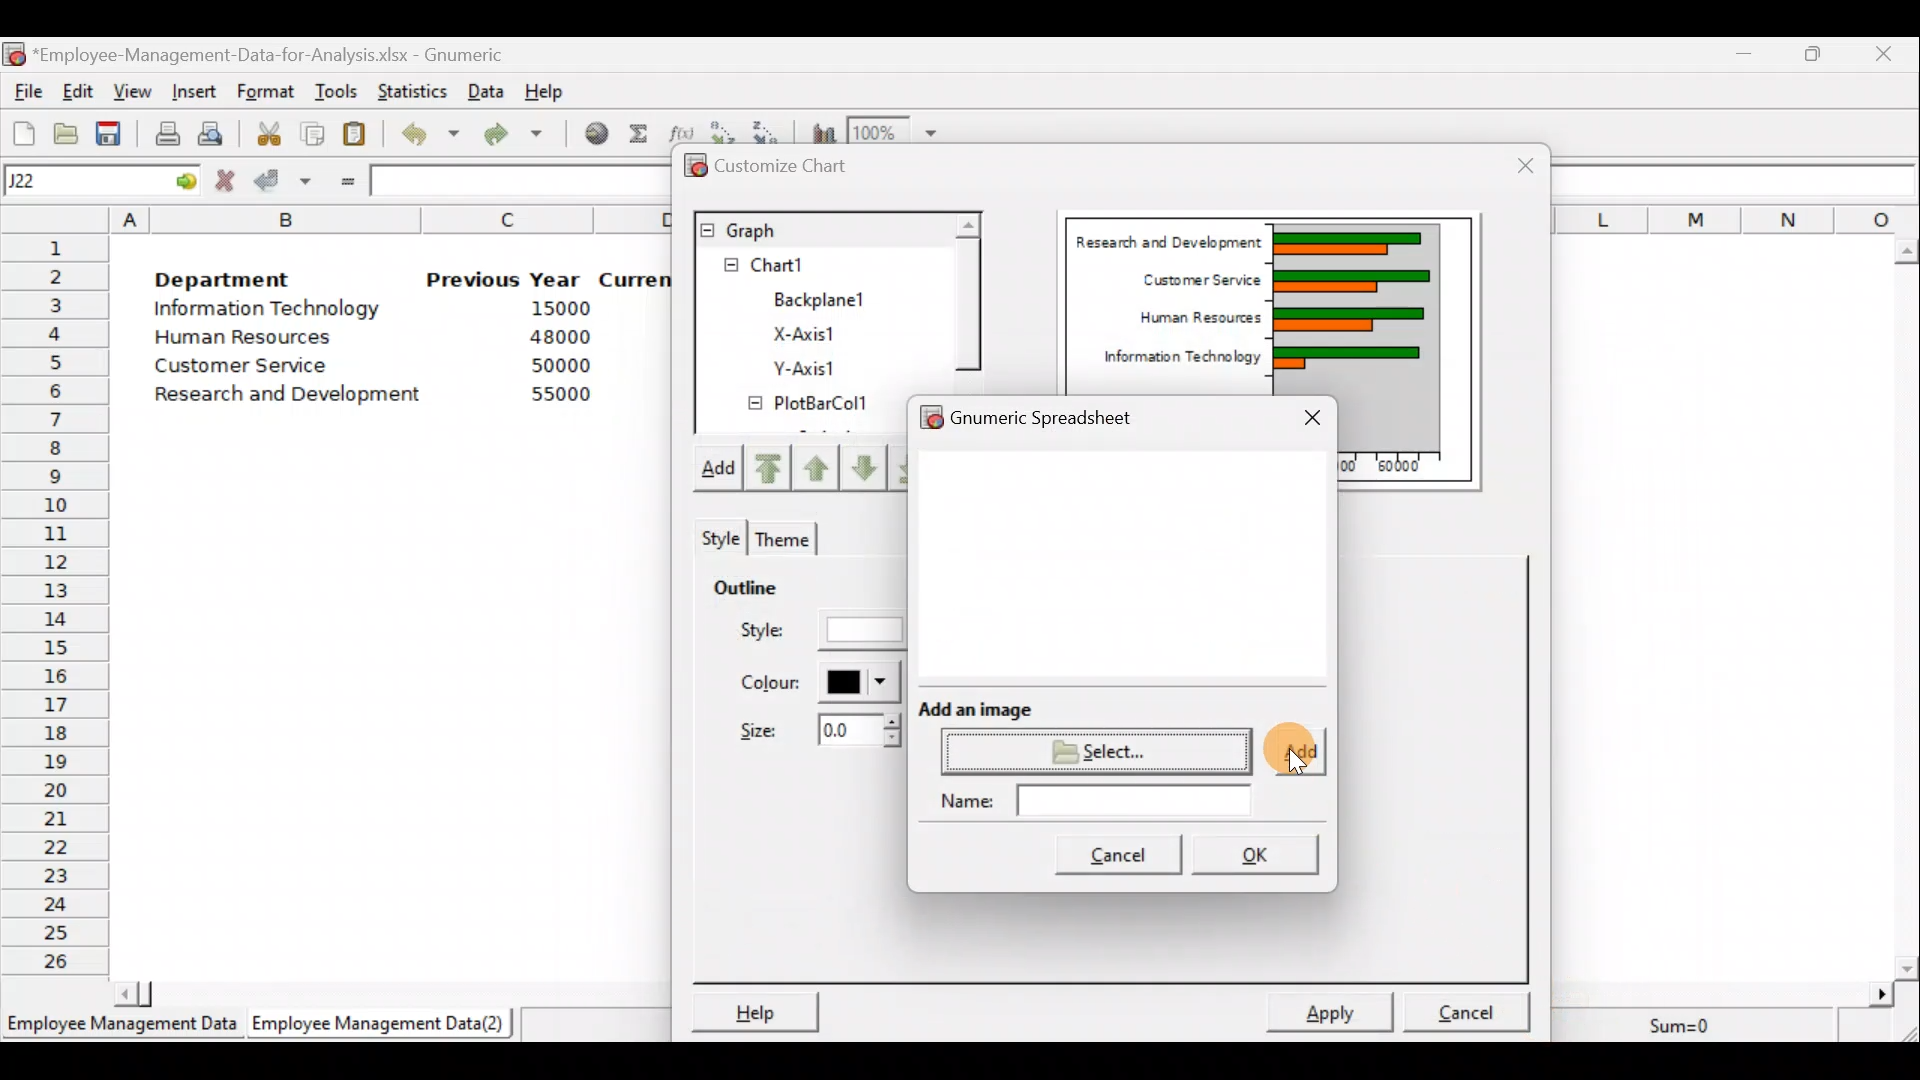 The image size is (1920, 1080). What do you see at coordinates (1466, 1007) in the screenshot?
I see `Cancel` at bounding box center [1466, 1007].